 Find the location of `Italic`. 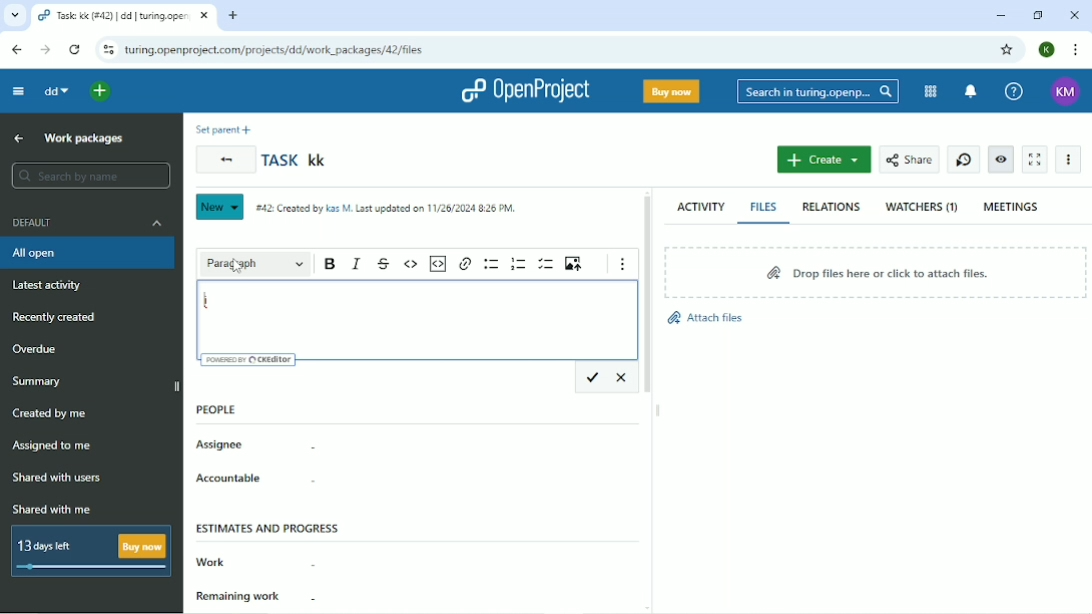

Italic is located at coordinates (357, 264).